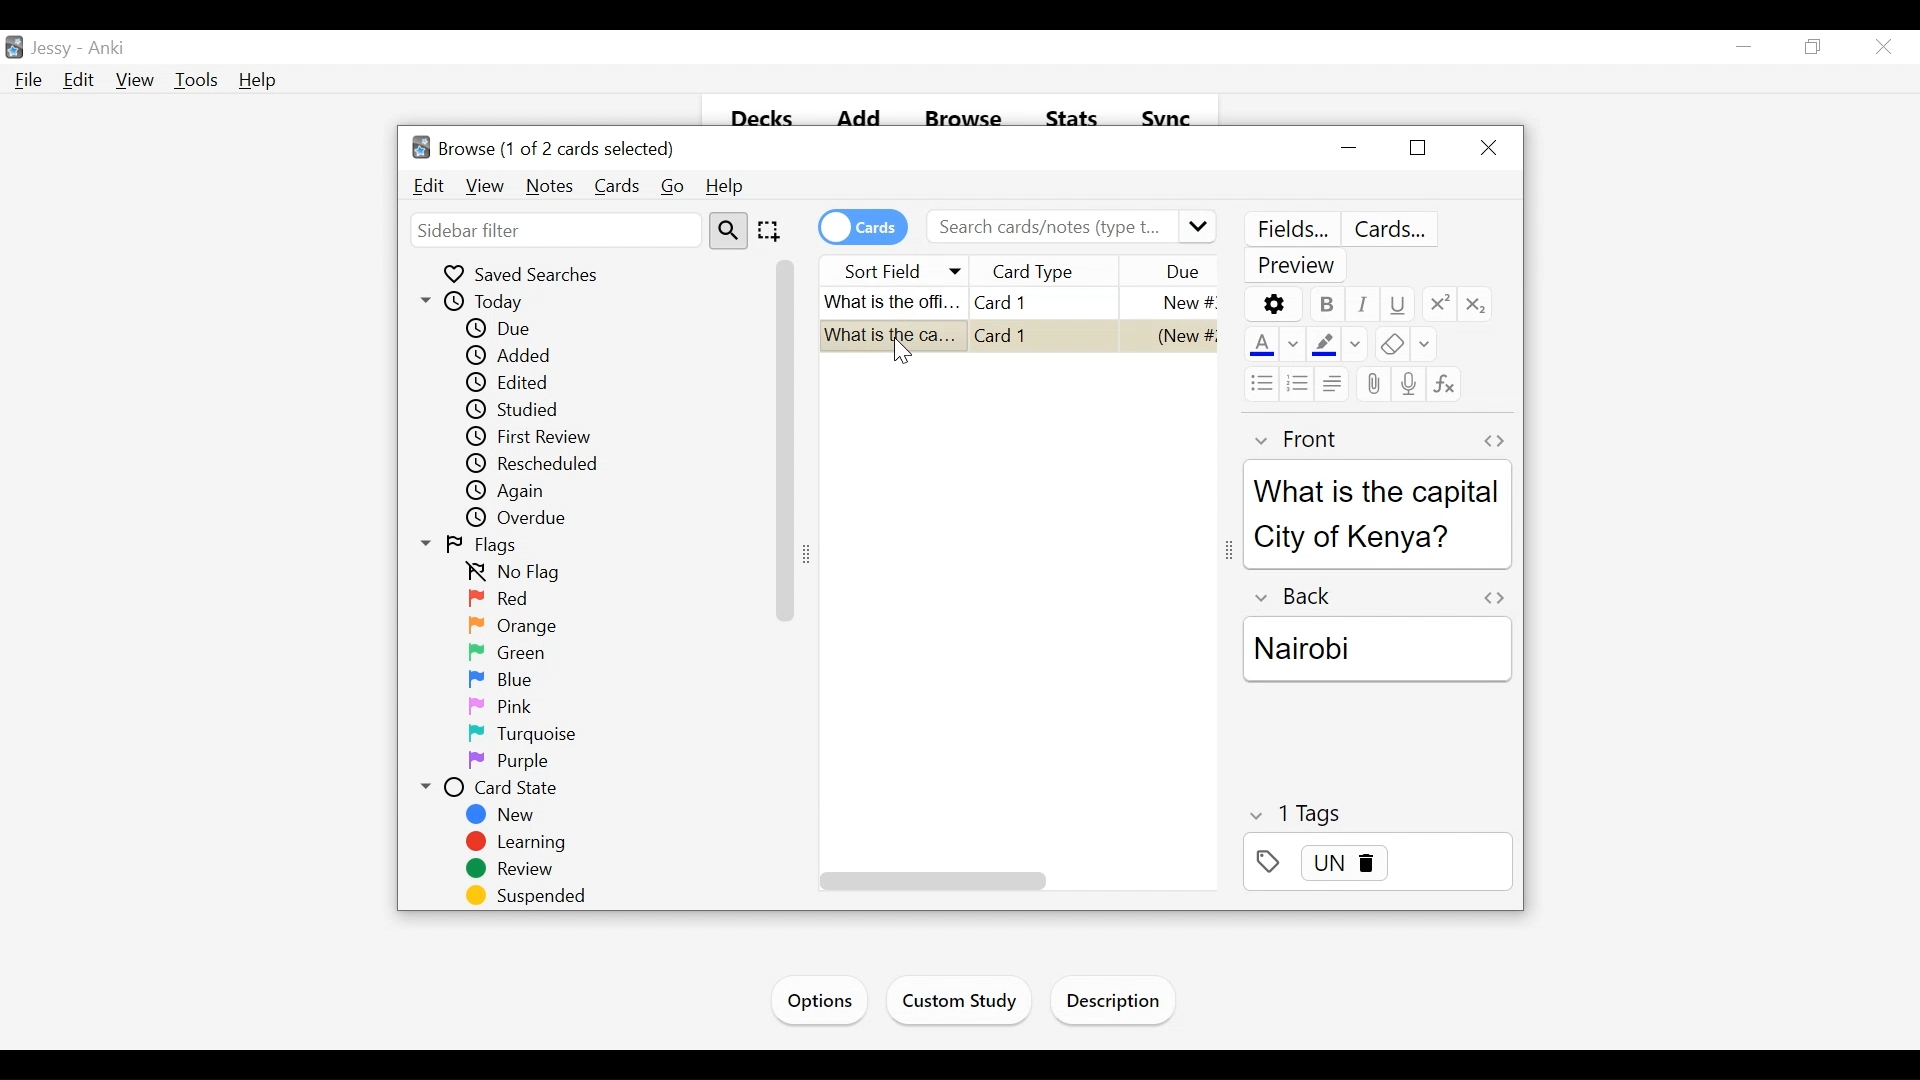 The width and height of the screenshot is (1920, 1080). What do you see at coordinates (1747, 48) in the screenshot?
I see `minimize` at bounding box center [1747, 48].